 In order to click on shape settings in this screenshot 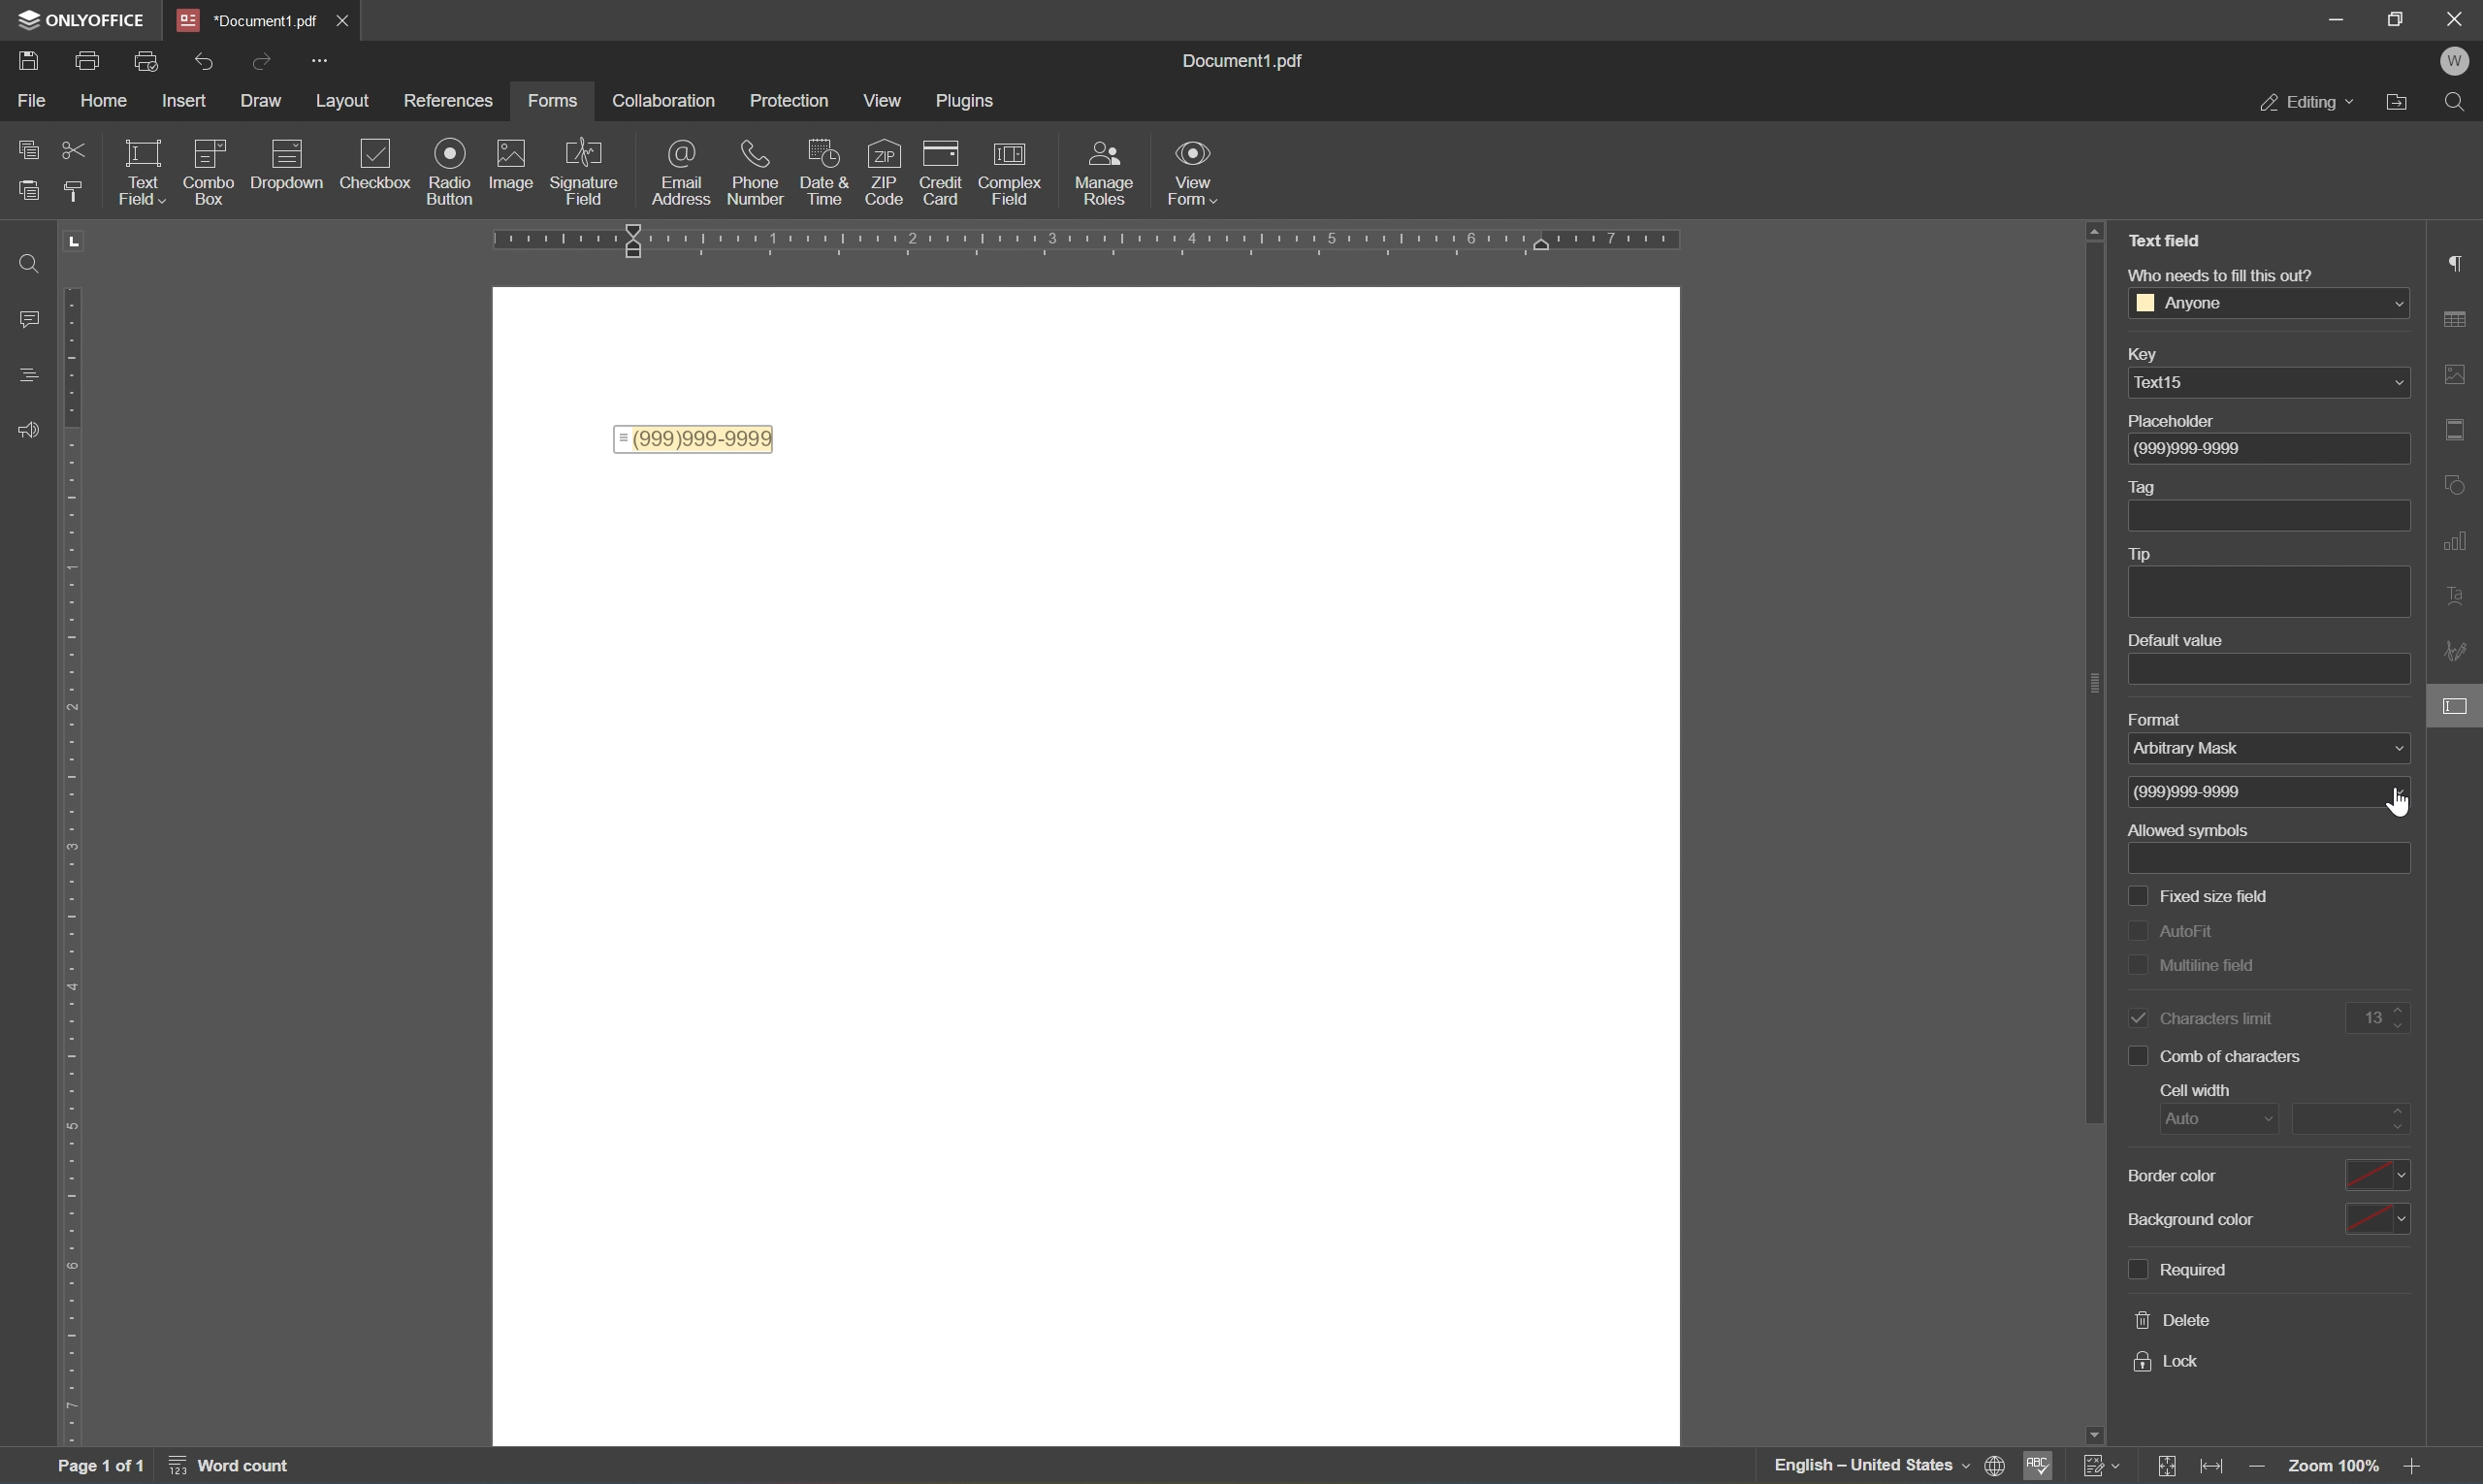, I will do `click(2460, 479)`.